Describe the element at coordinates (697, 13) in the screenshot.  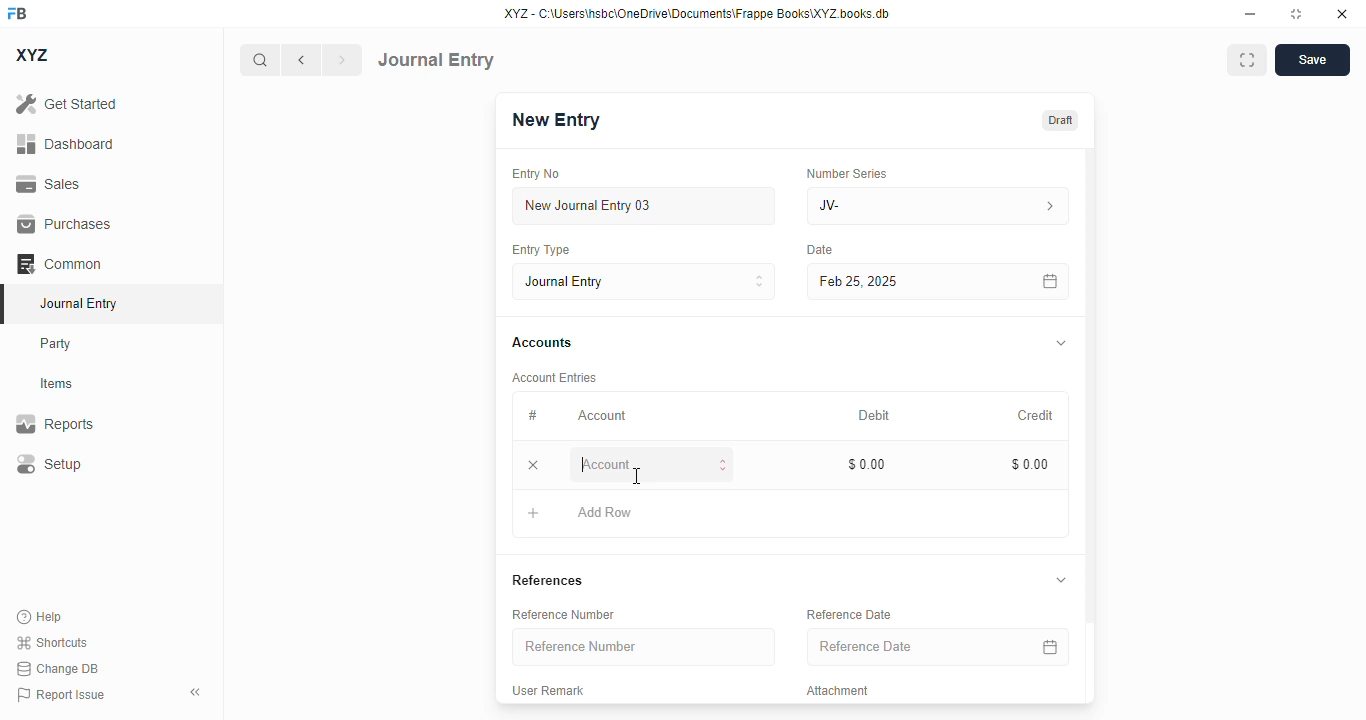
I see `XYZ - C:\Users\hsbc\OneDrive\Documents\Frappe Books\XYZ books.db` at that location.